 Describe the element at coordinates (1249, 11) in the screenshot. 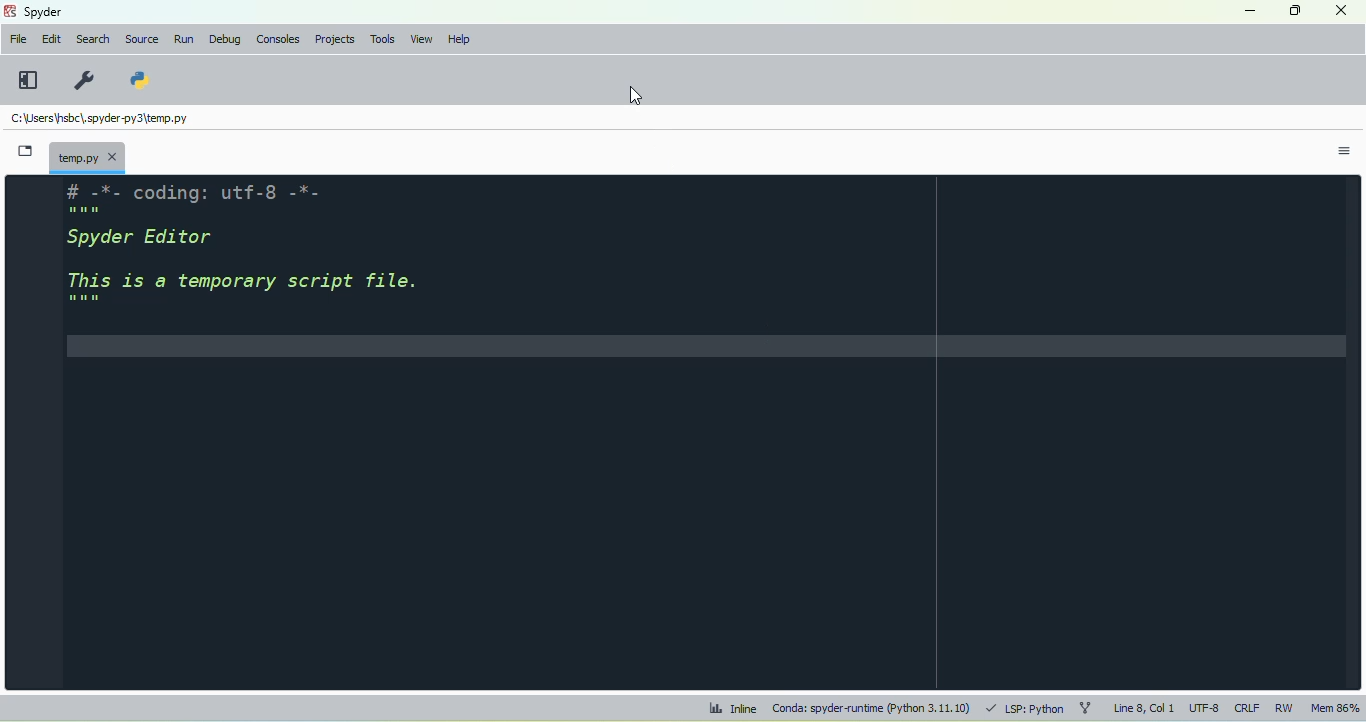

I see `minimize` at that location.